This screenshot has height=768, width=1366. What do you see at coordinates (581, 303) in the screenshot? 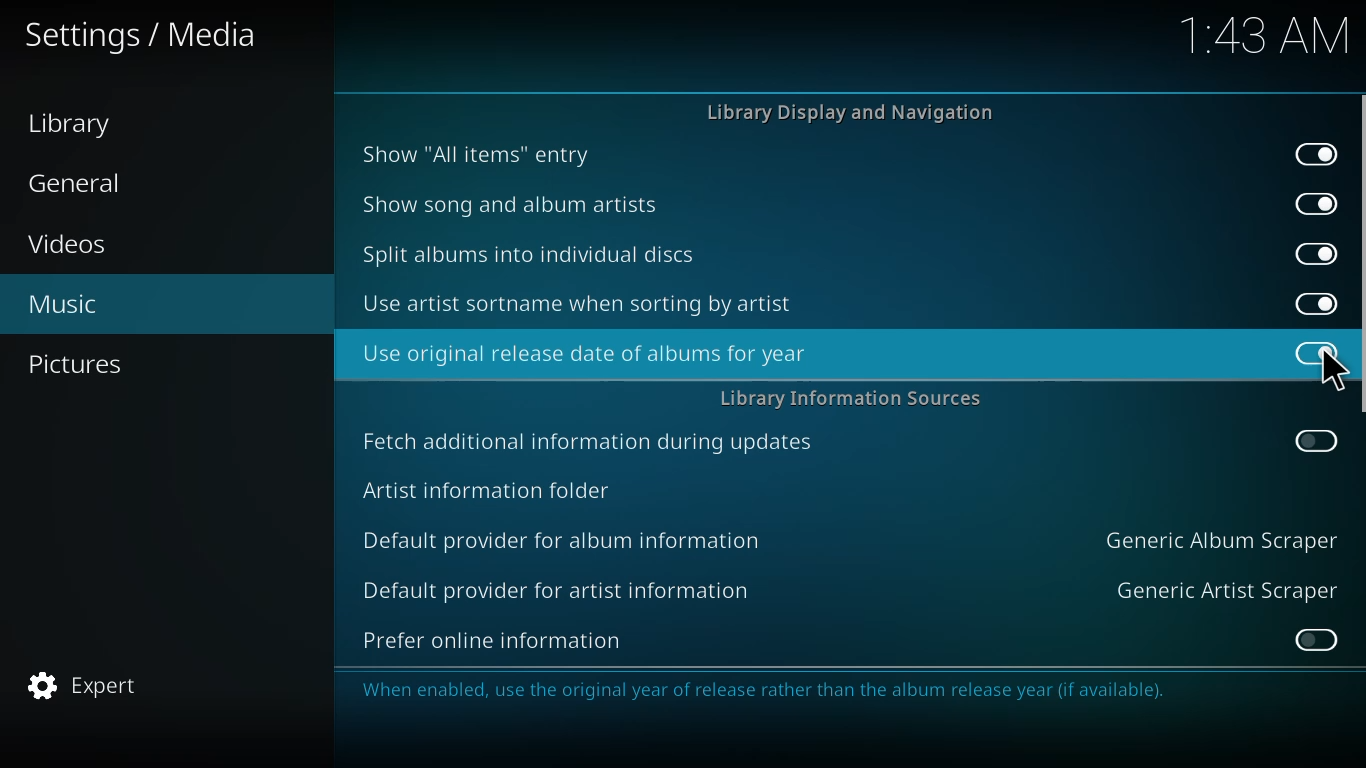
I see `use artist sortname when sorting` at bounding box center [581, 303].